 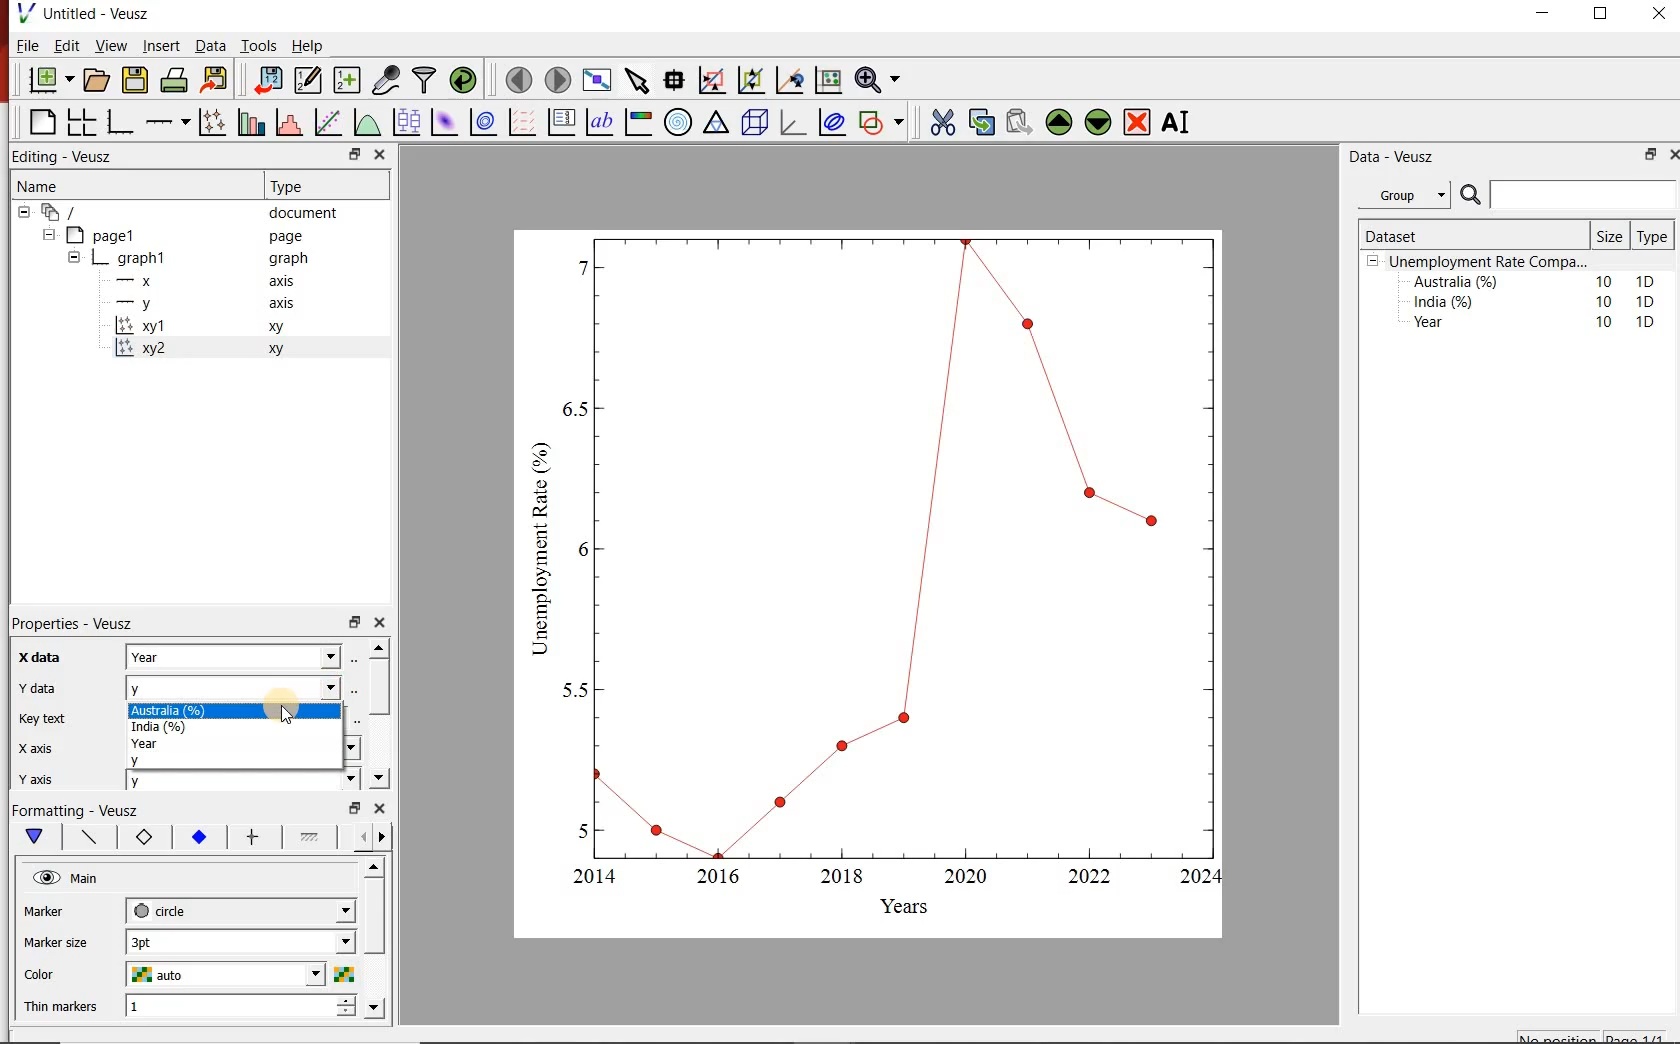 What do you see at coordinates (520, 78) in the screenshot?
I see `move to previous page` at bounding box center [520, 78].